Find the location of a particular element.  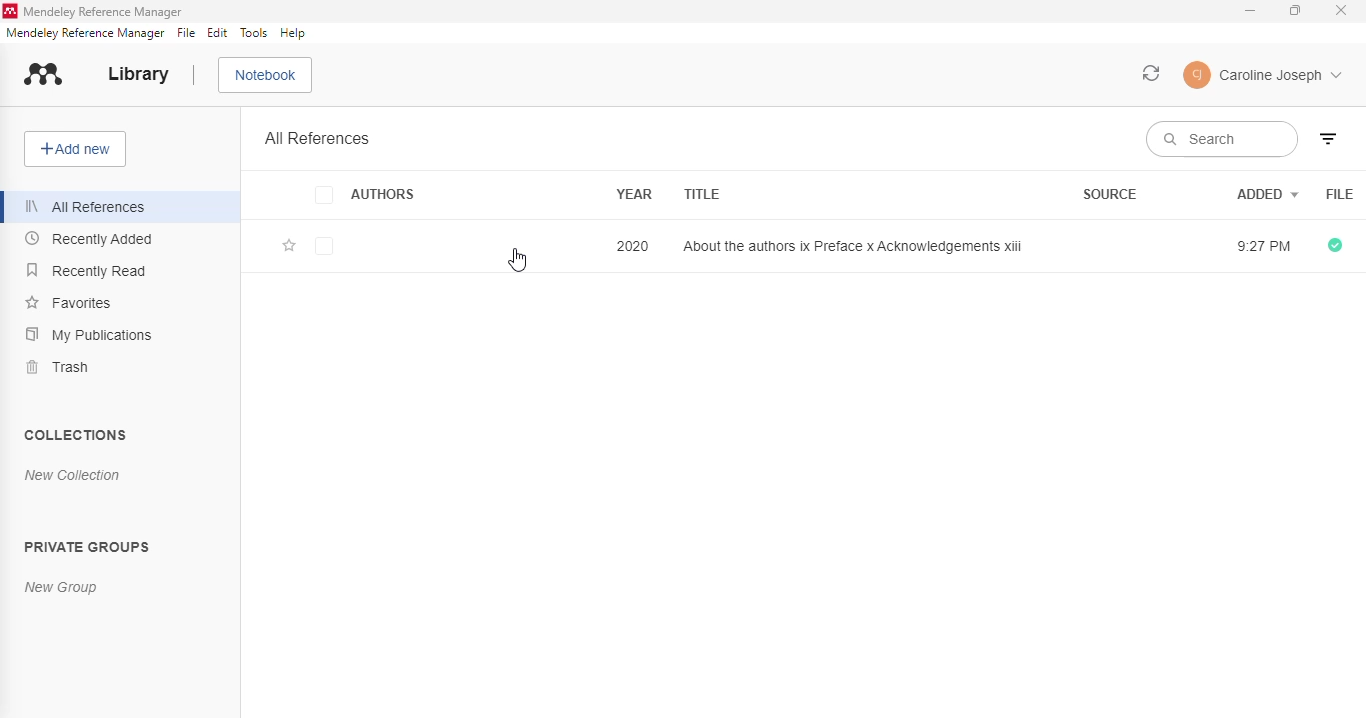

favorites is located at coordinates (68, 301).